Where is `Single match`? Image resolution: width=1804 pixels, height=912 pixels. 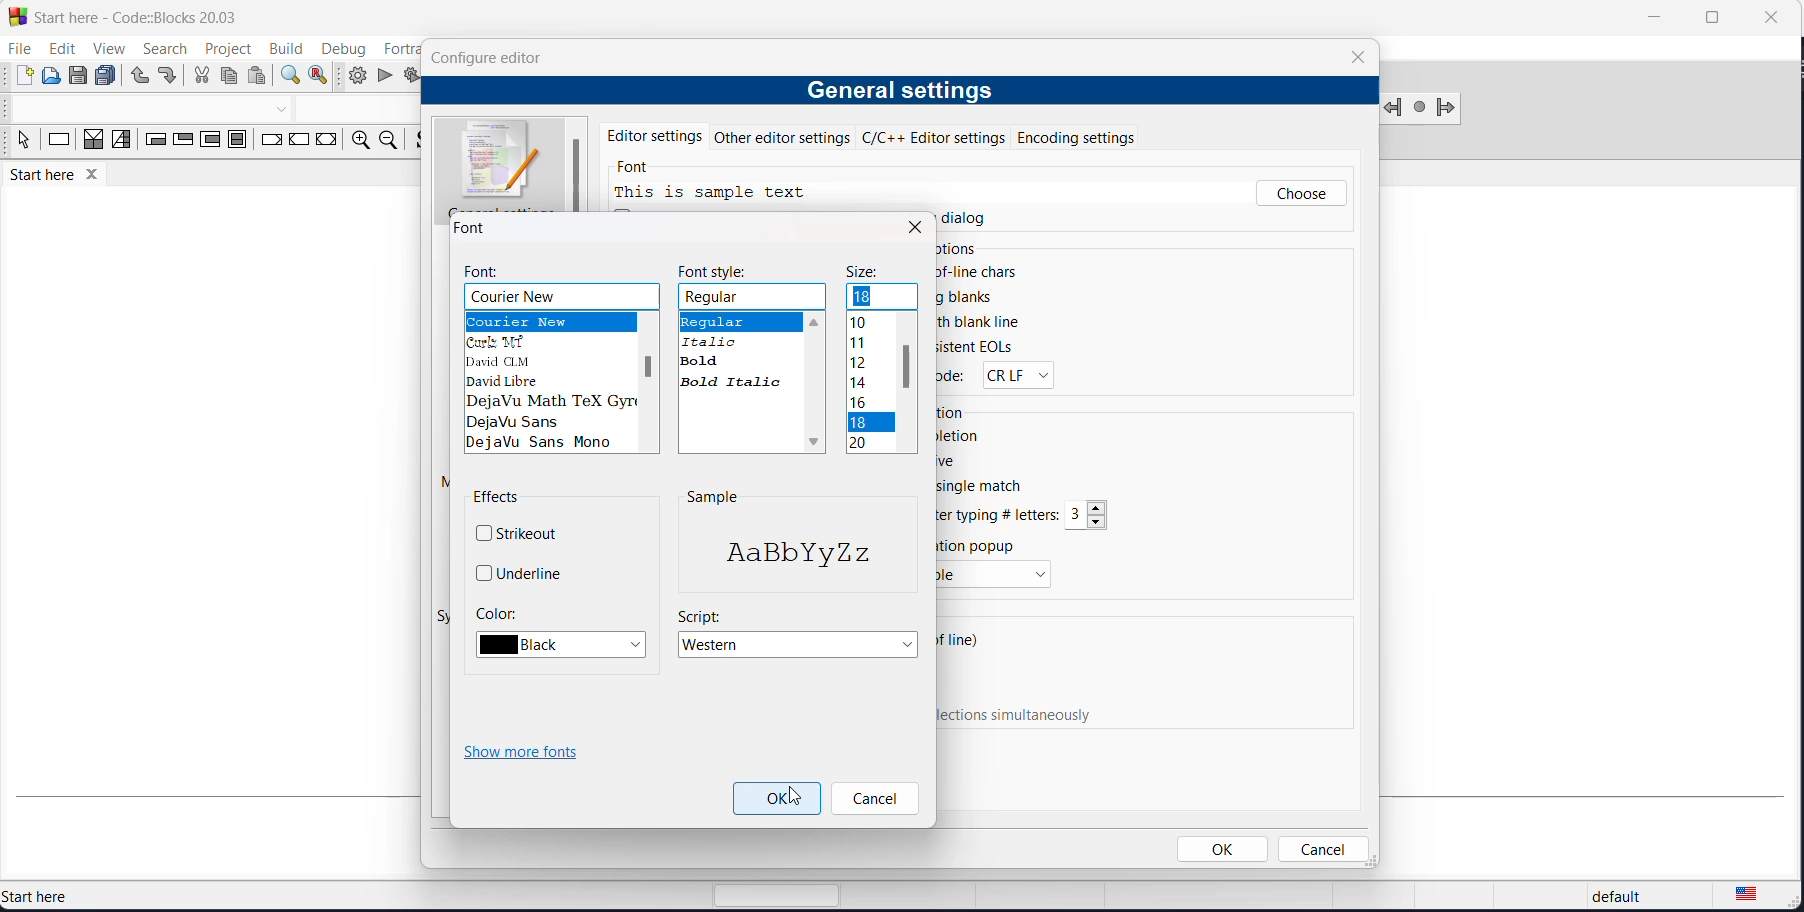
Single match is located at coordinates (996, 488).